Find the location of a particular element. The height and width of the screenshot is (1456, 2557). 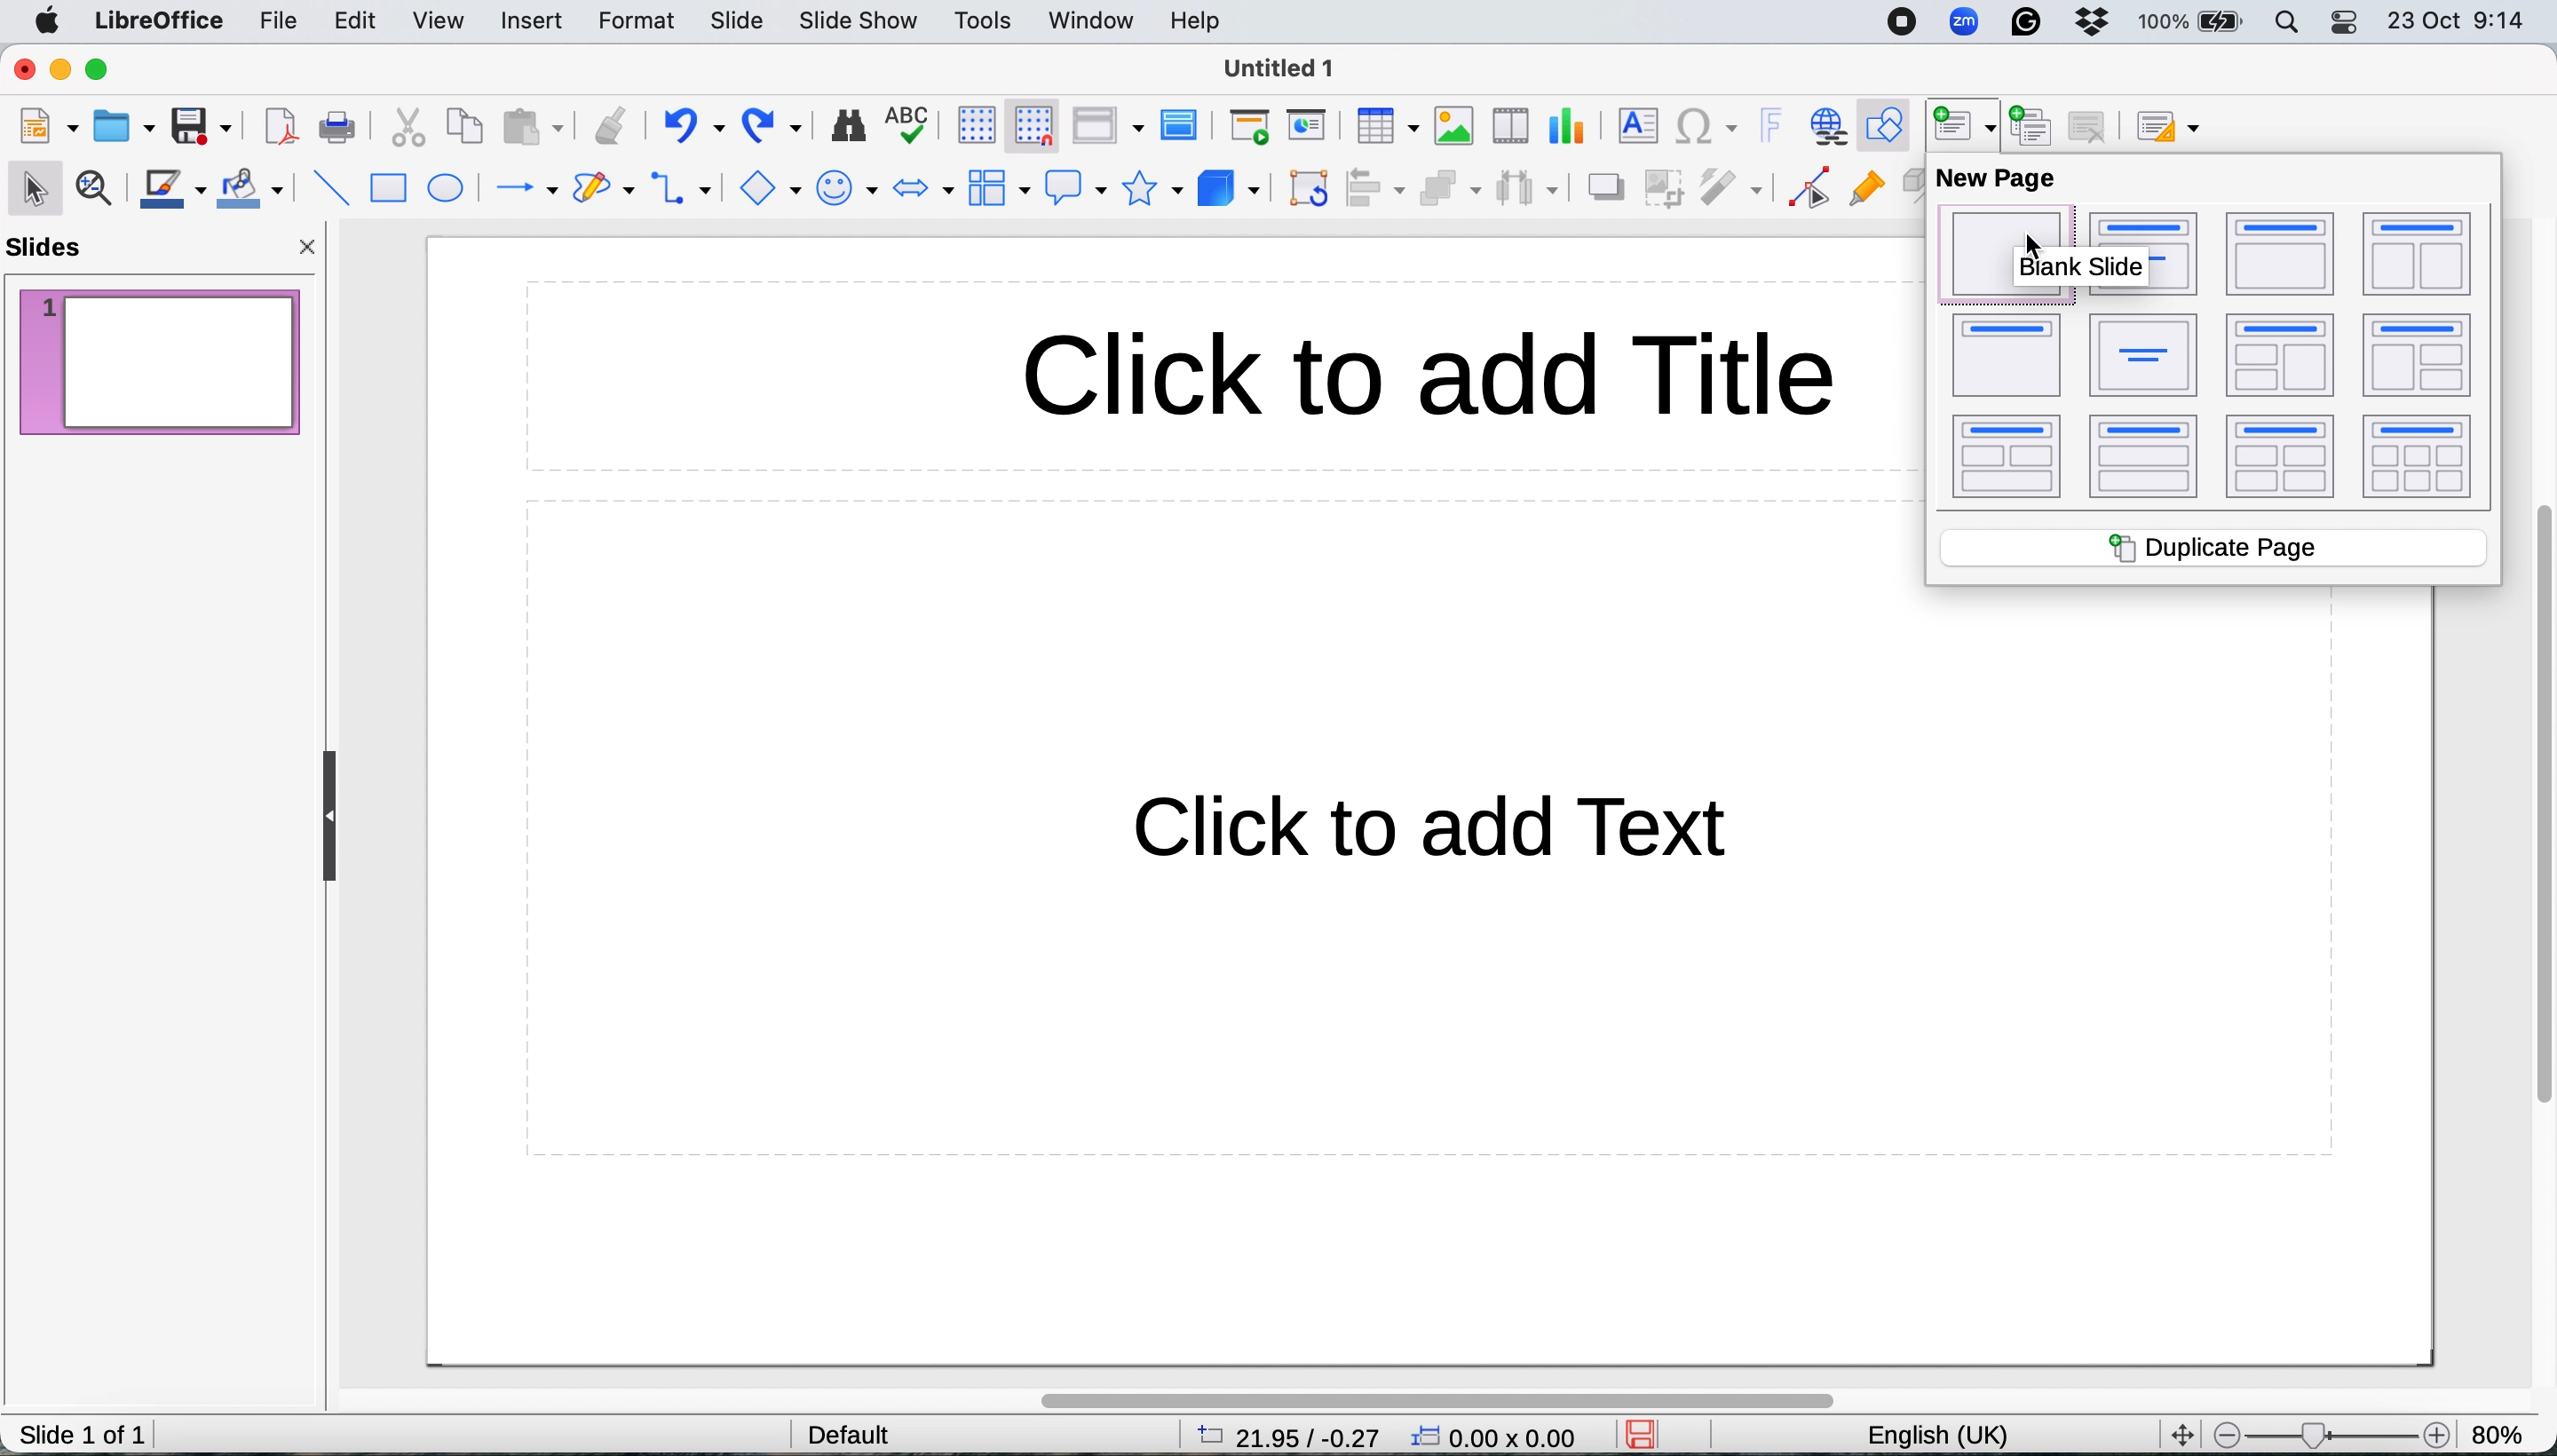

libreoffice is located at coordinates (157, 21).